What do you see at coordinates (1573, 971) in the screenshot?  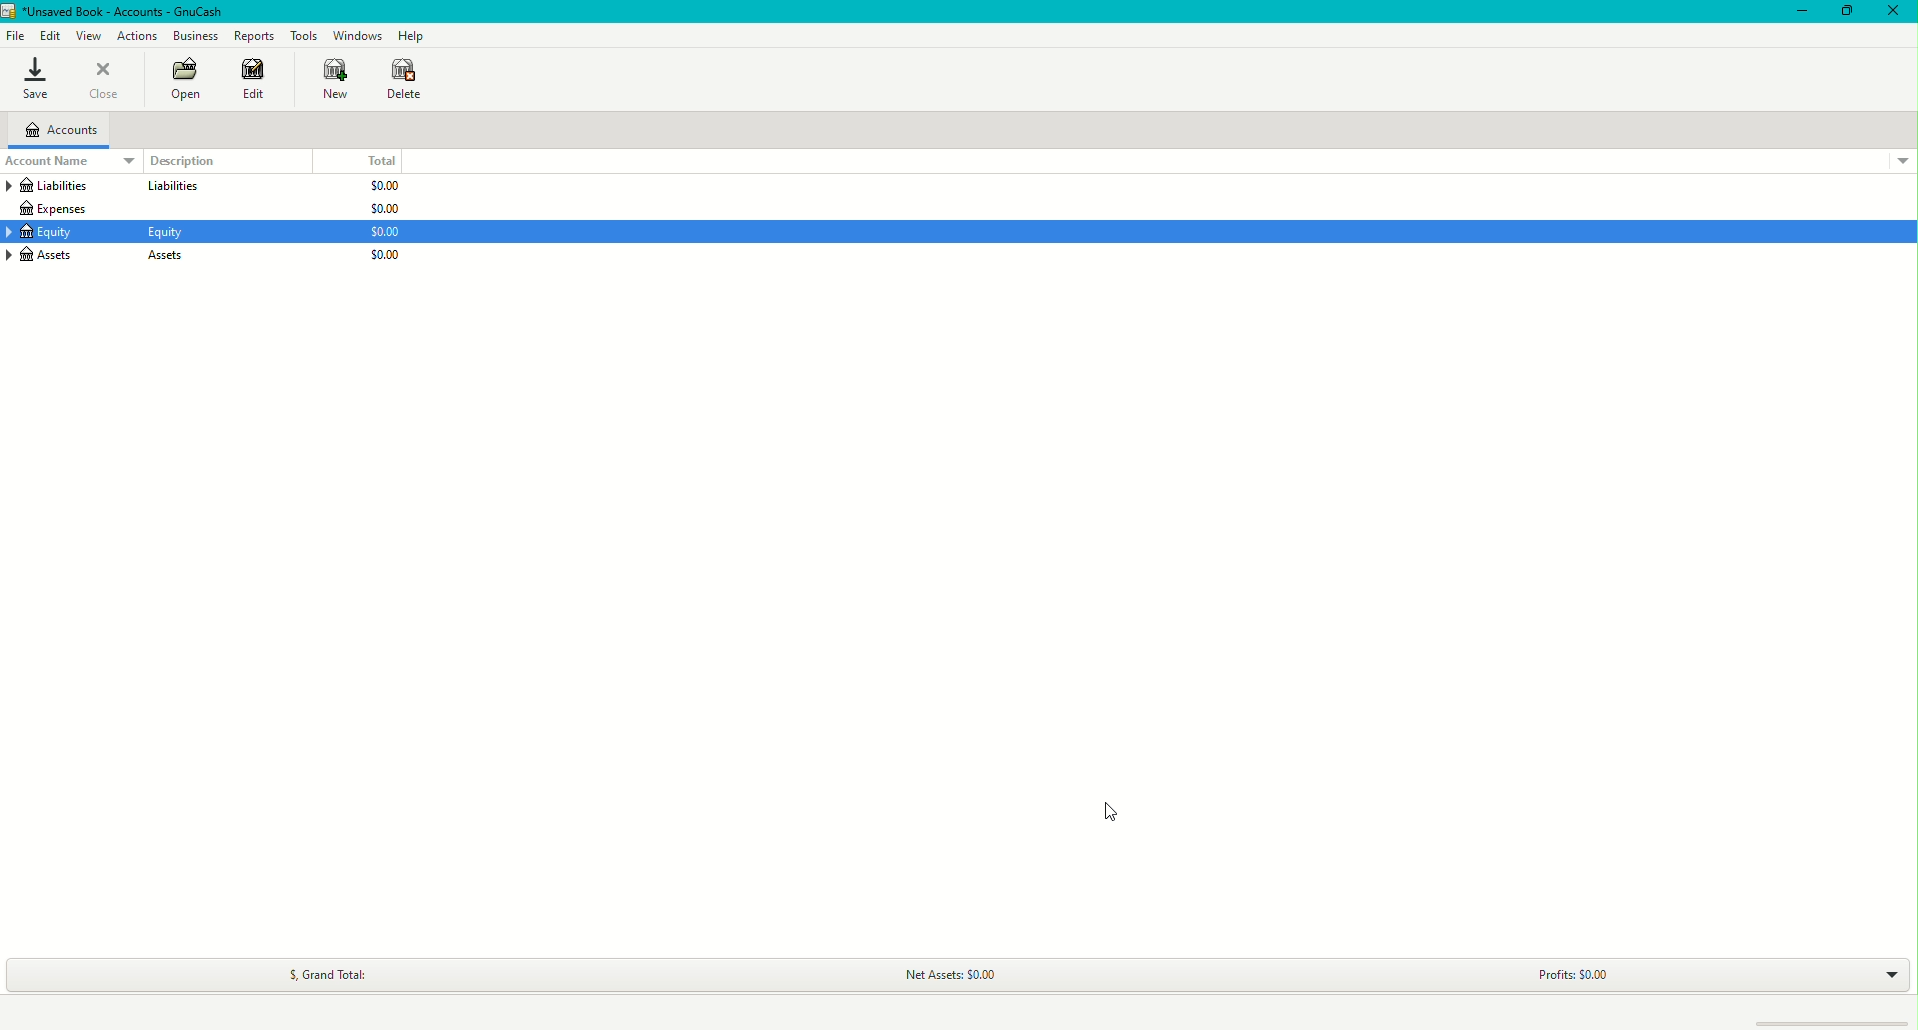 I see `Profits` at bounding box center [1573, 971].